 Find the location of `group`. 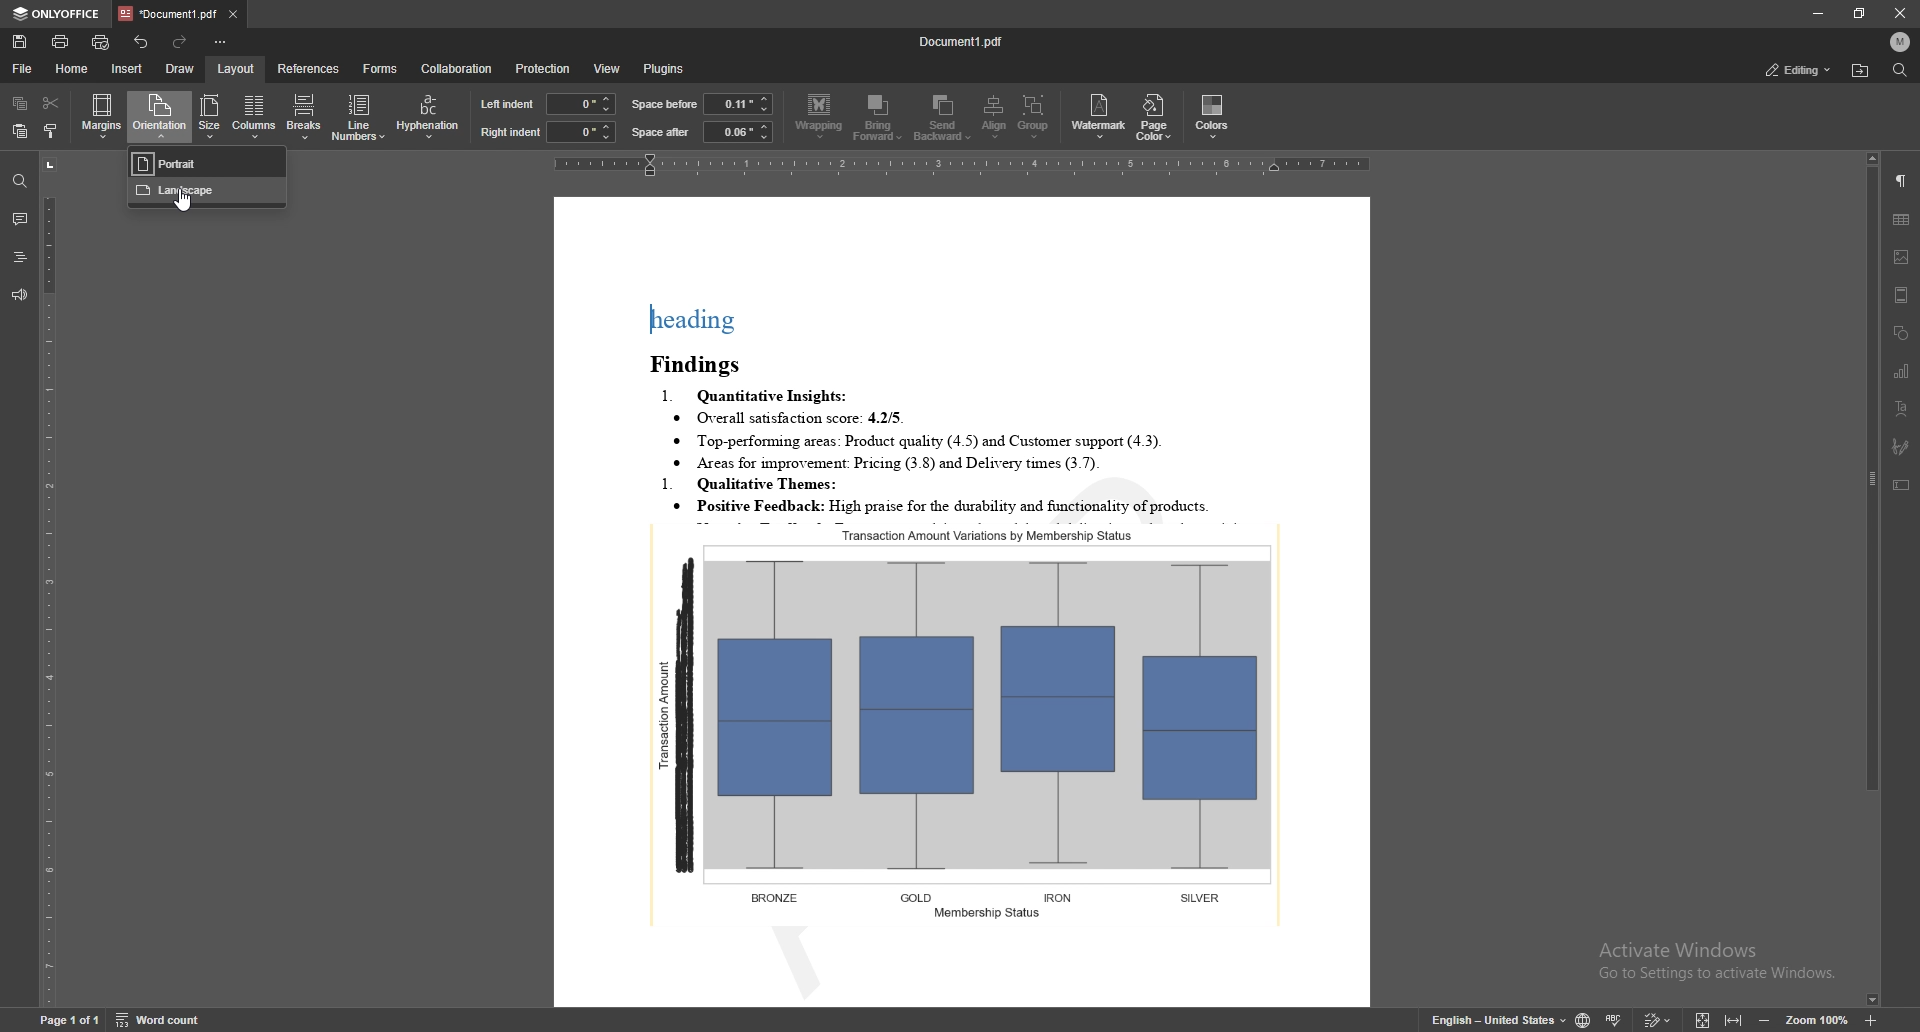

group is located at coordinates (1033, 116).